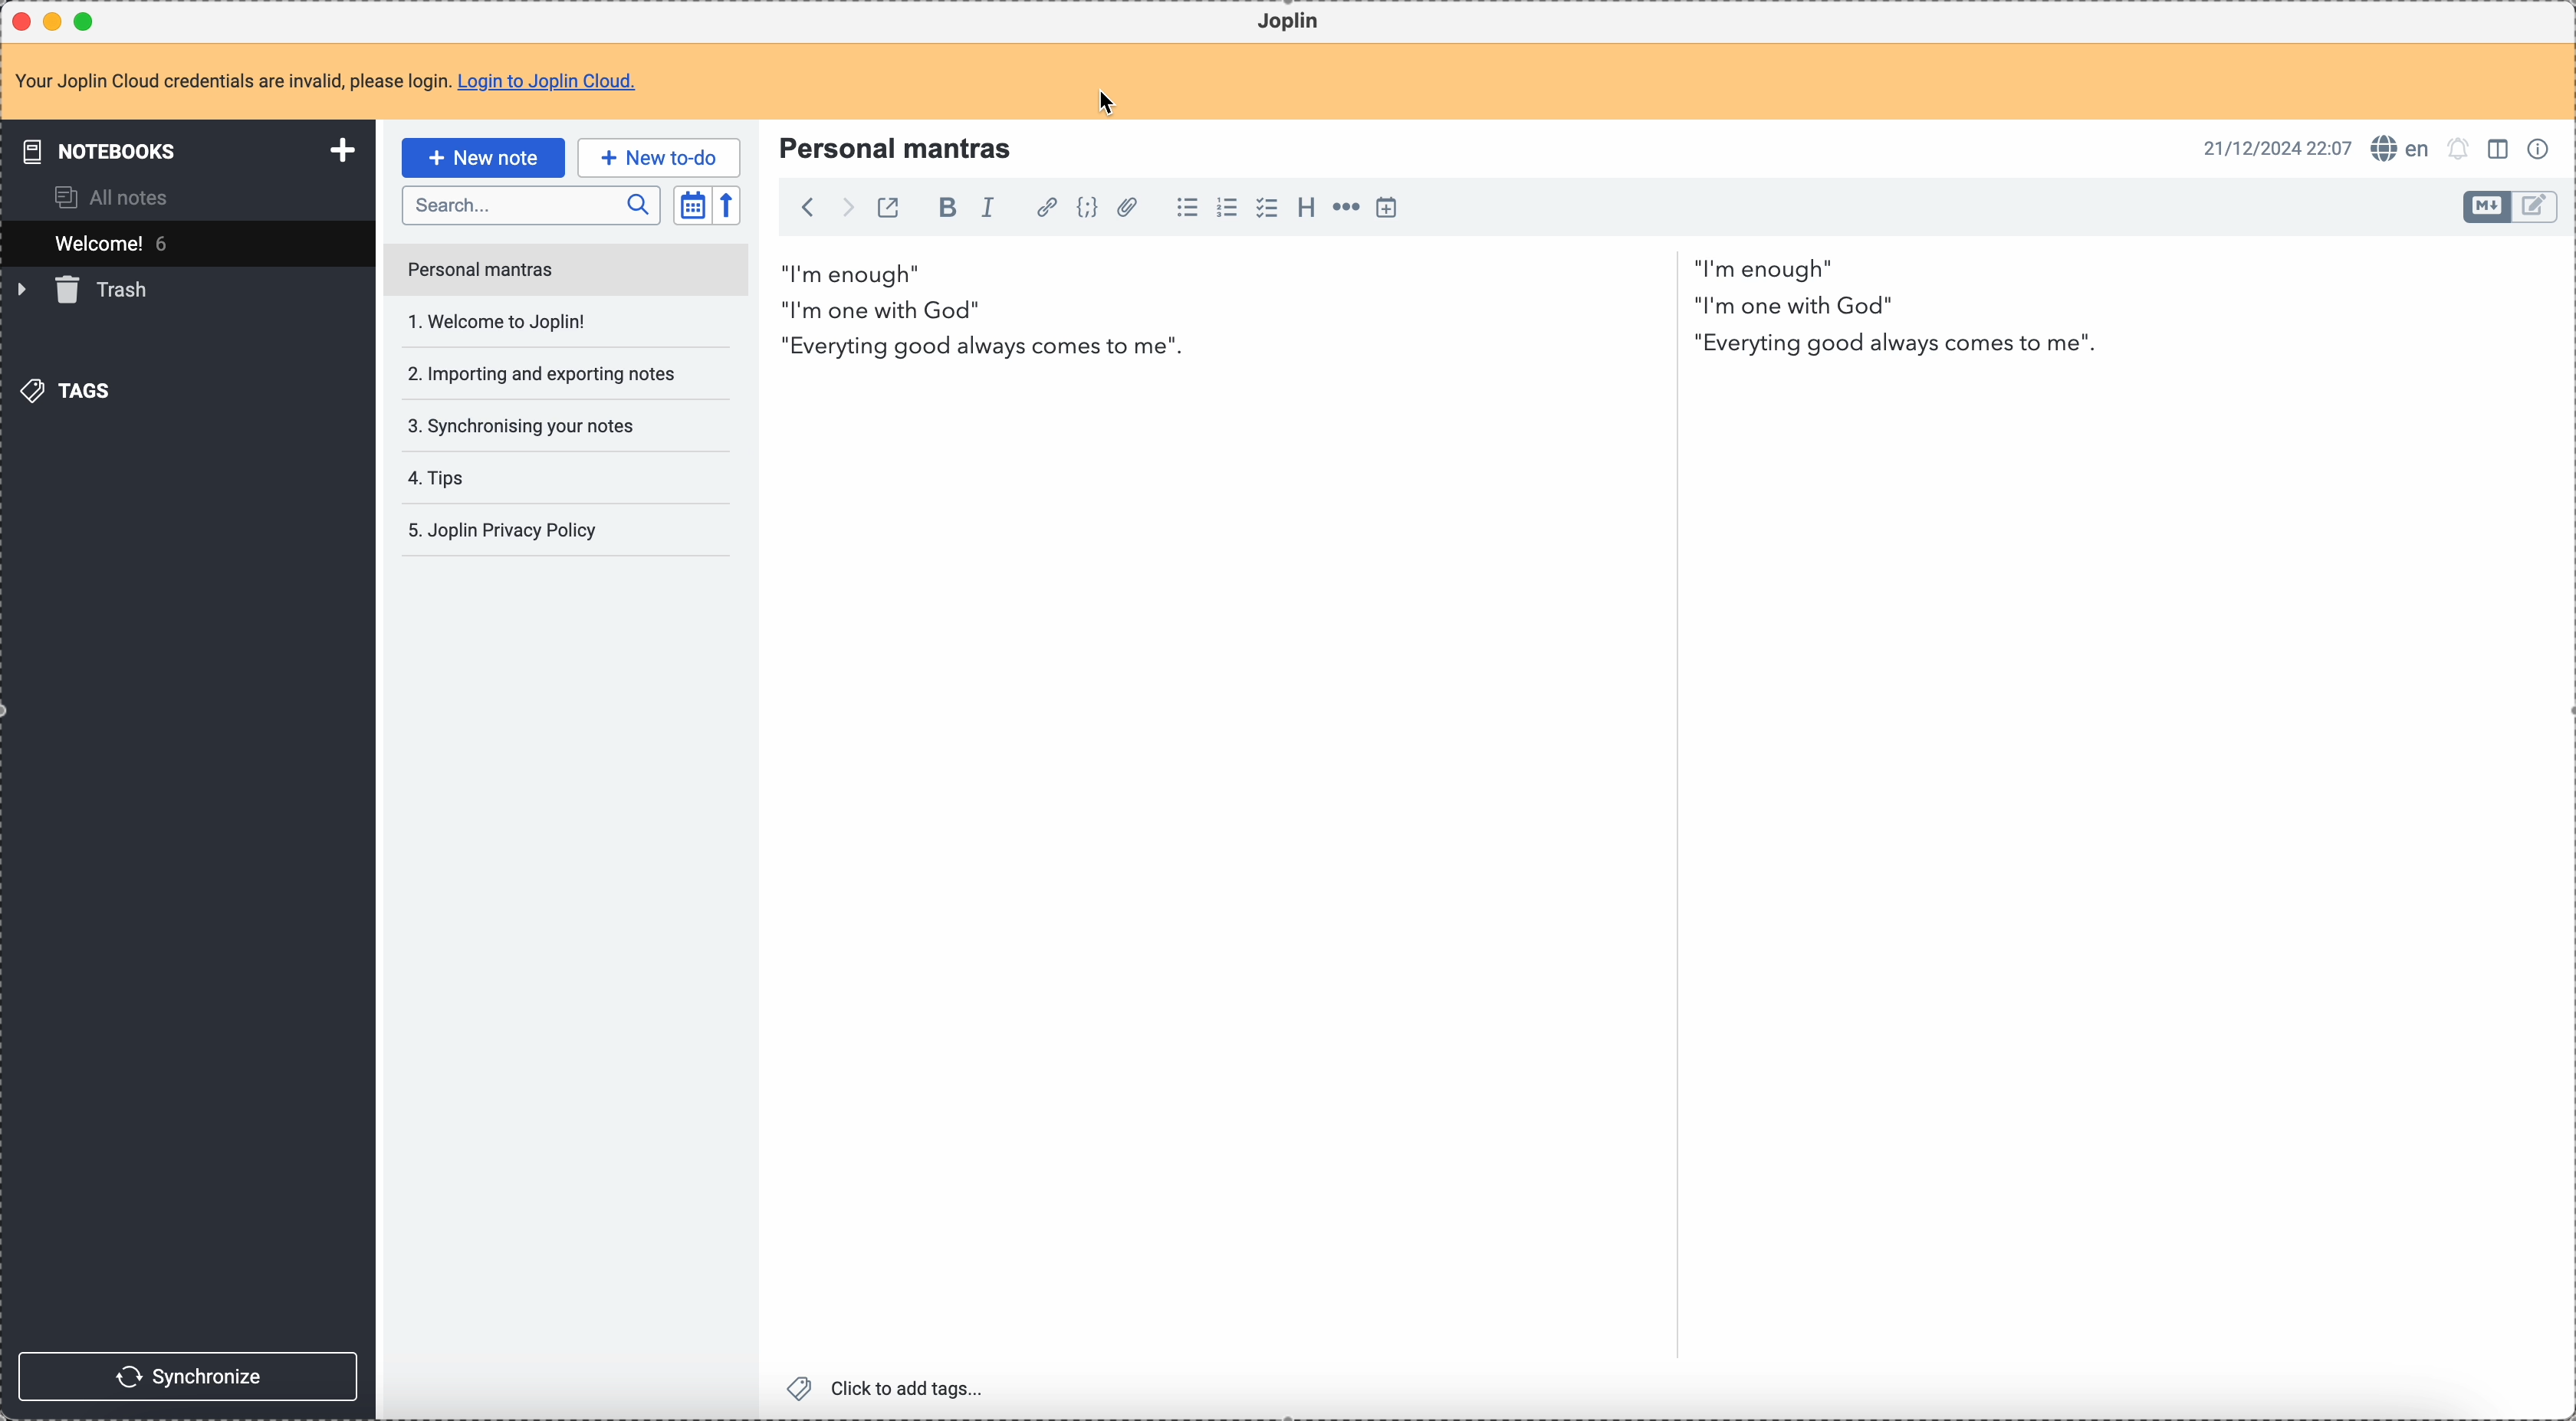  I want to click on Personal mantras, so click(896, 149).